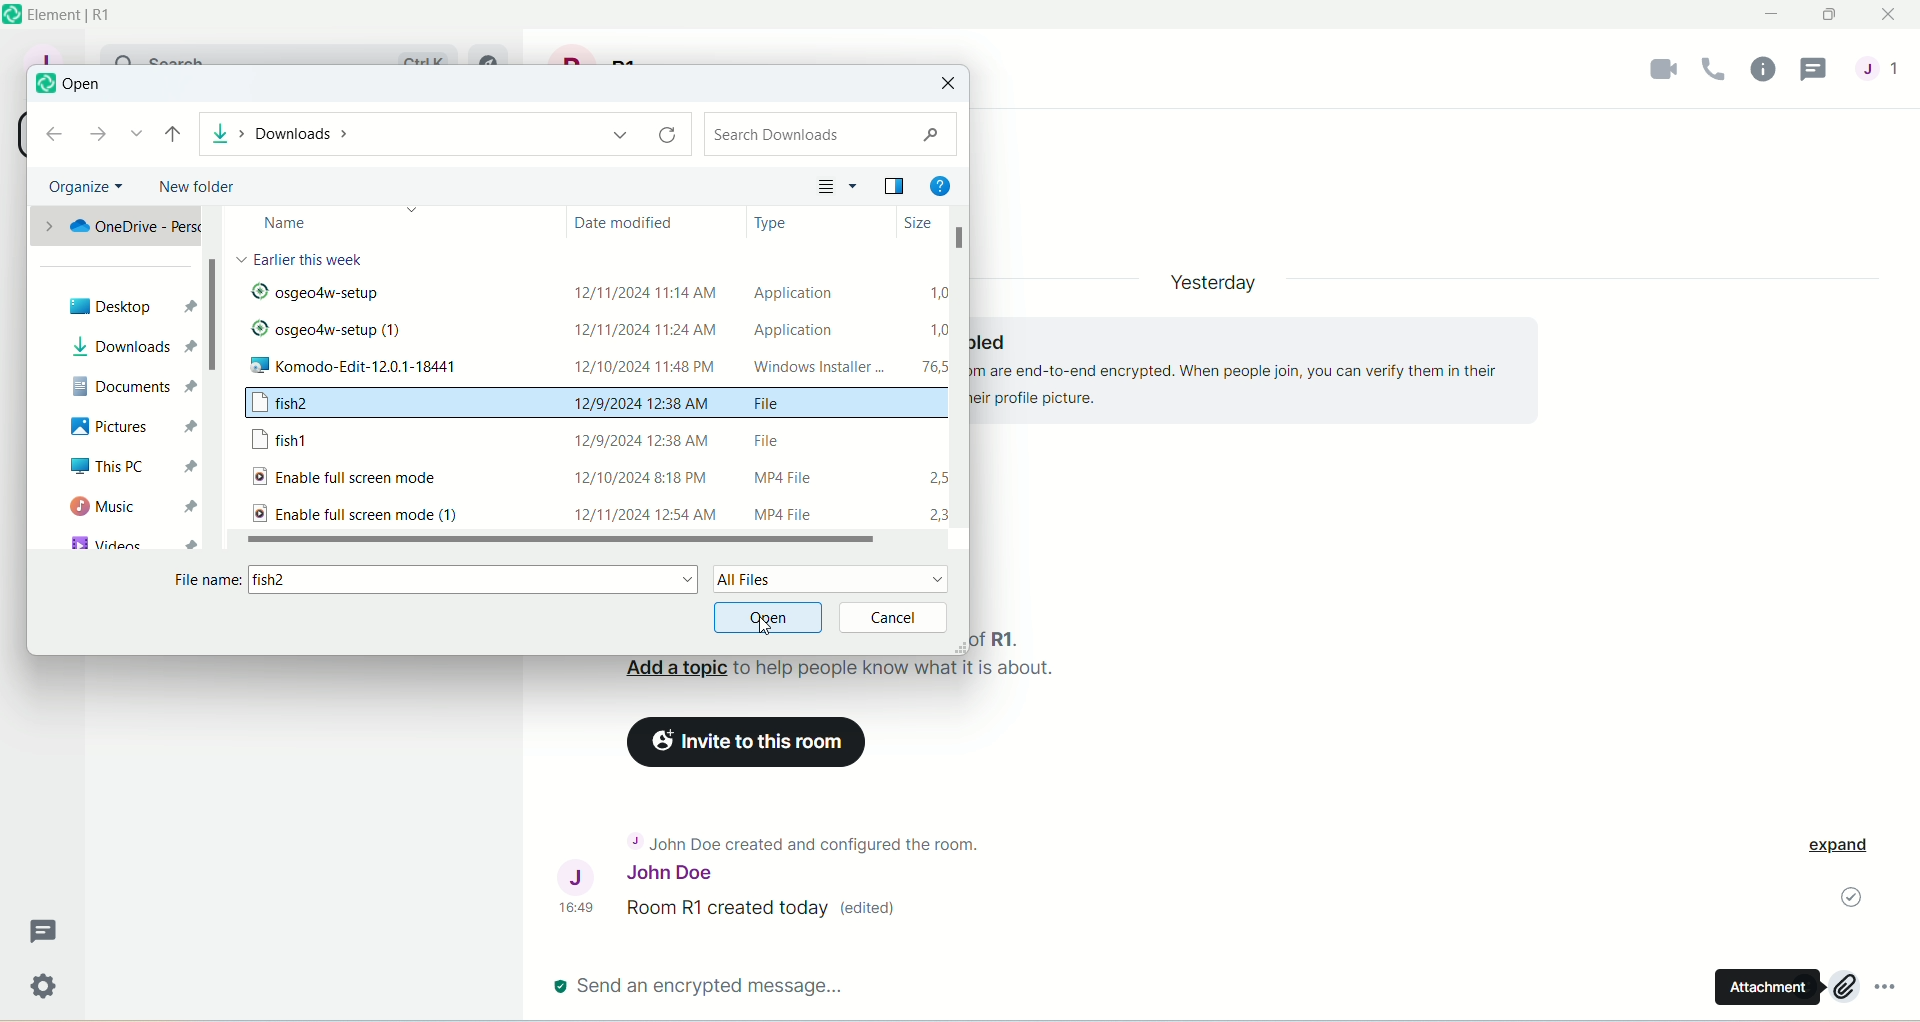 The height and width of the screenshot is (1022, 1920). I want to click on organize, so click(86, 187).